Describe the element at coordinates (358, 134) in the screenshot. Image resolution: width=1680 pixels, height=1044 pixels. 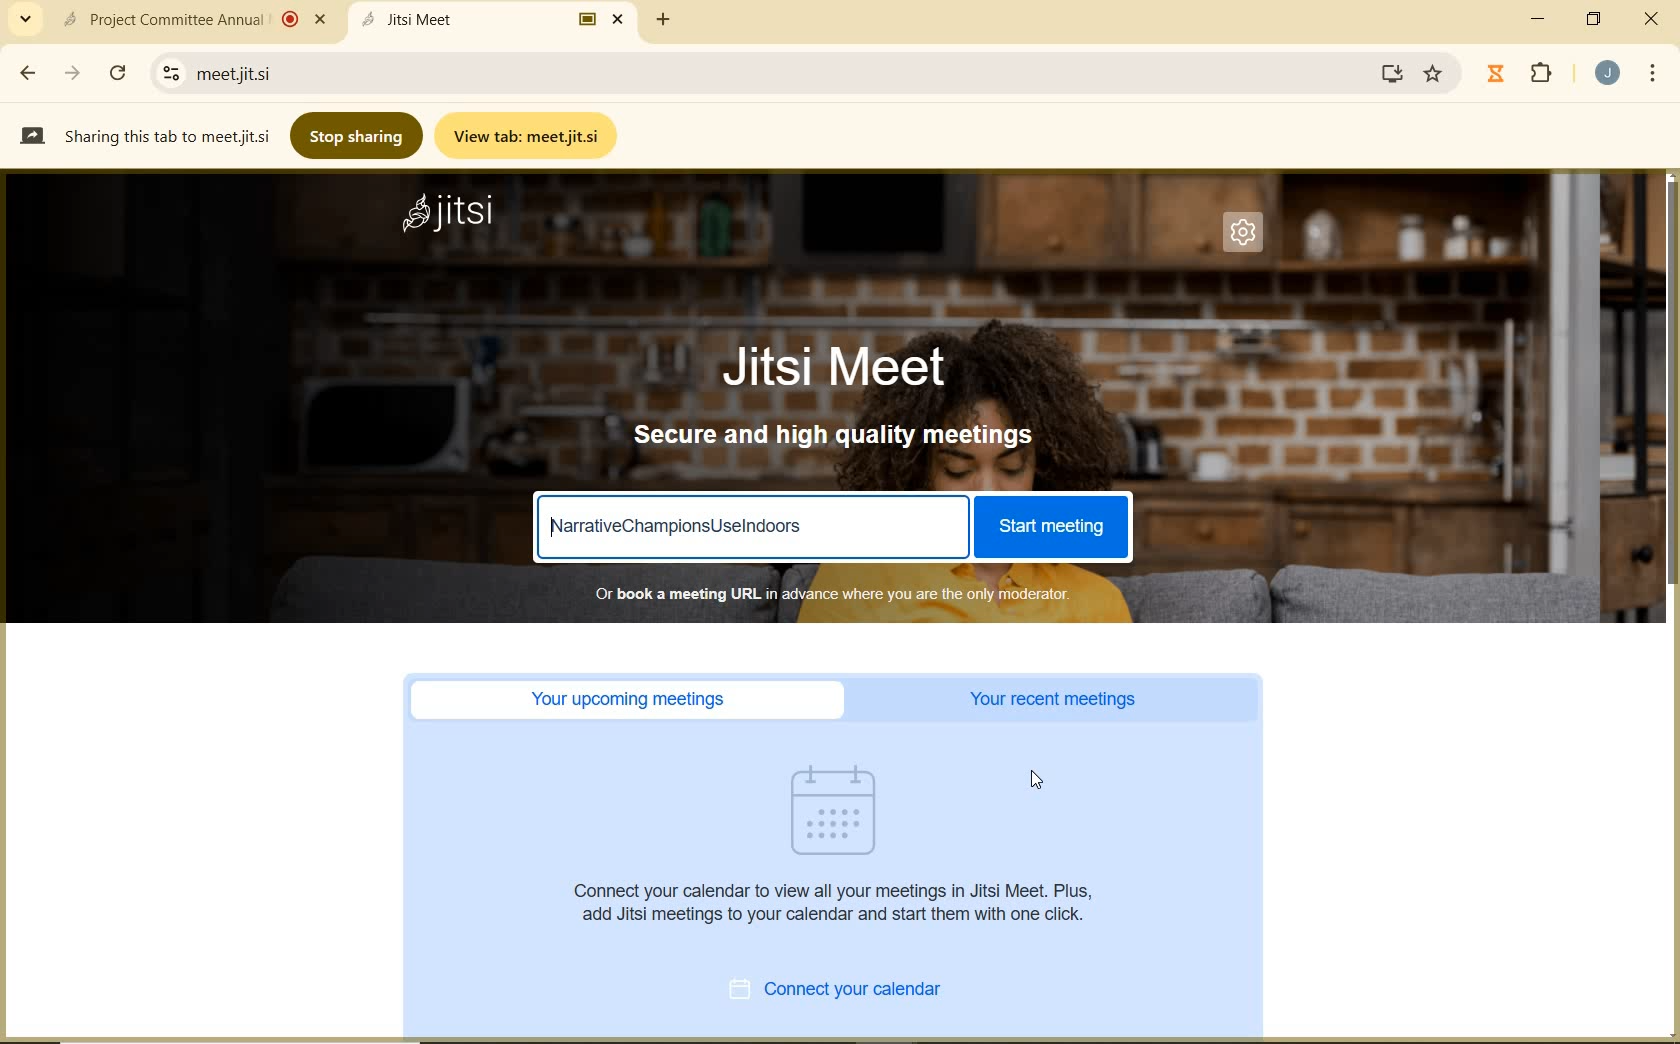
I see `STOP SHARING` at that location.